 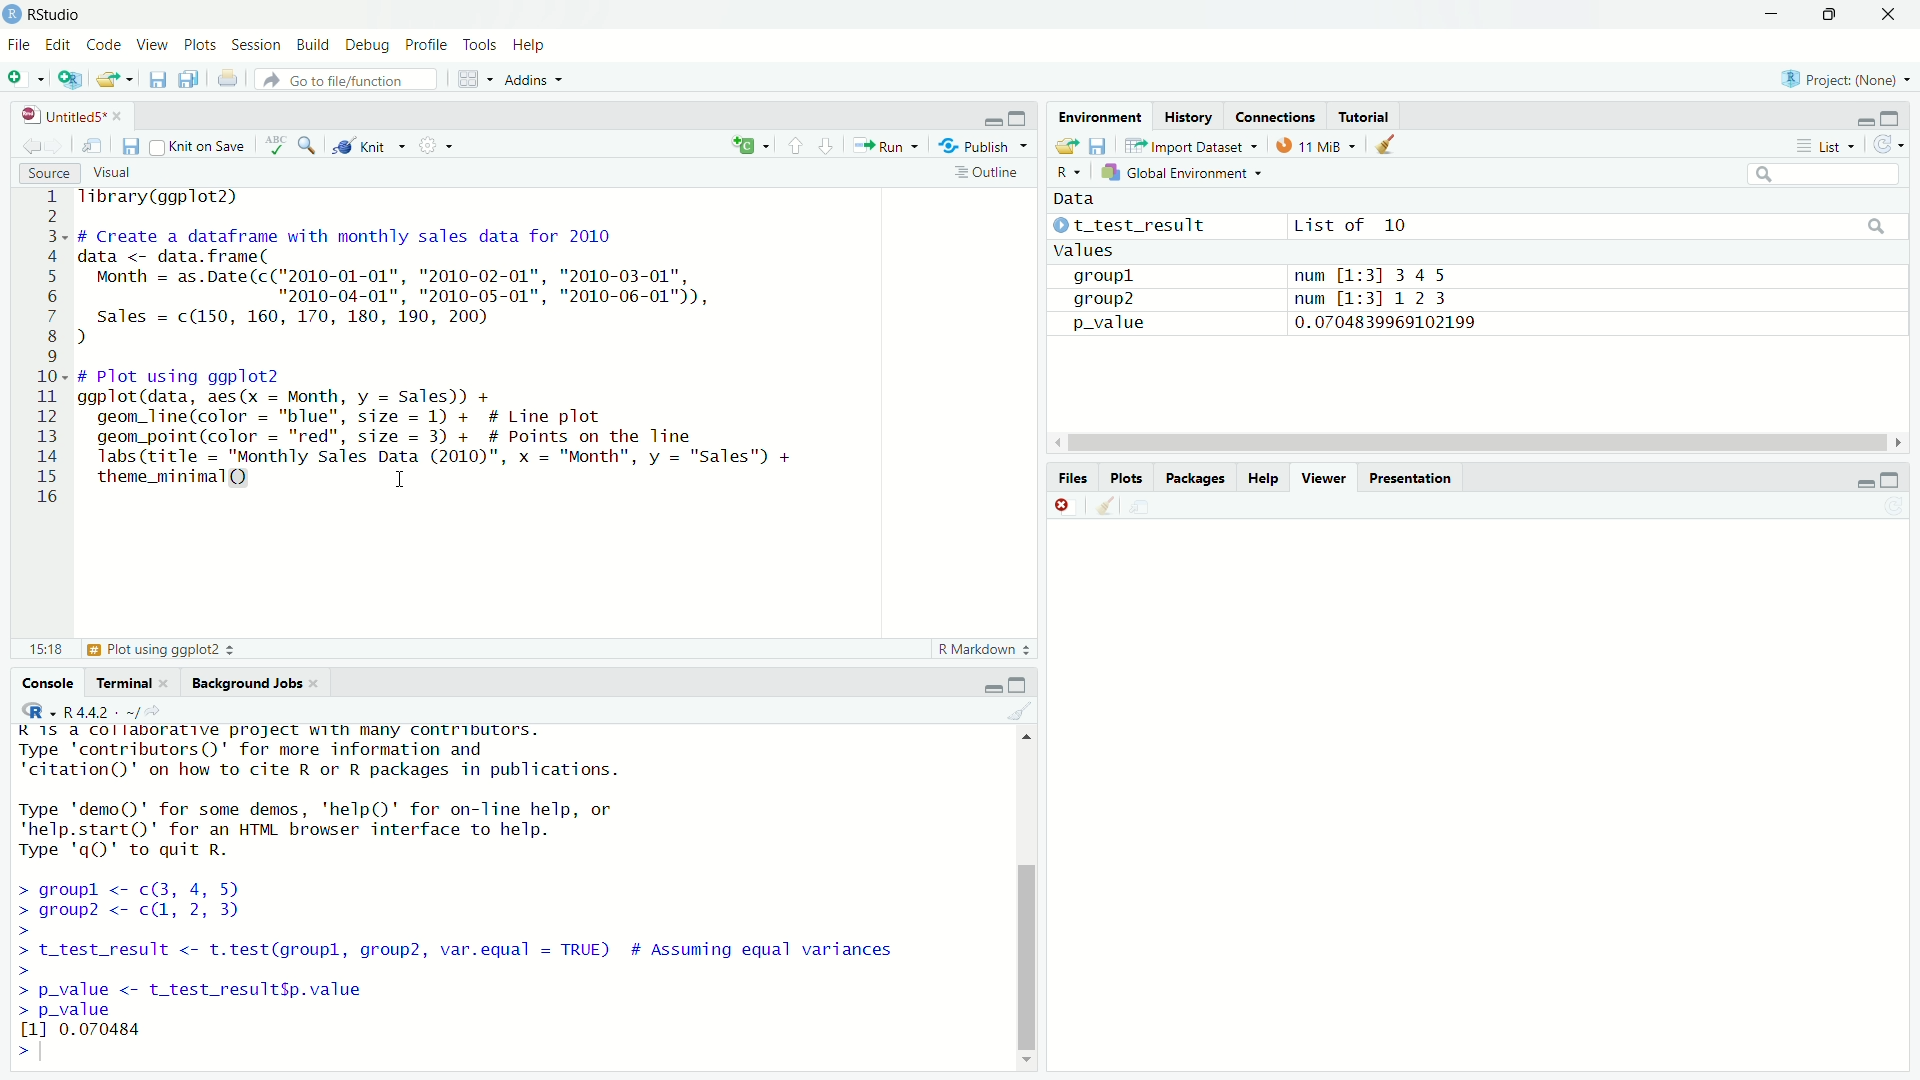 What do you see at coordinates (130, 146) in the screenshot?
I see `save` at bounding box center [130, 146].